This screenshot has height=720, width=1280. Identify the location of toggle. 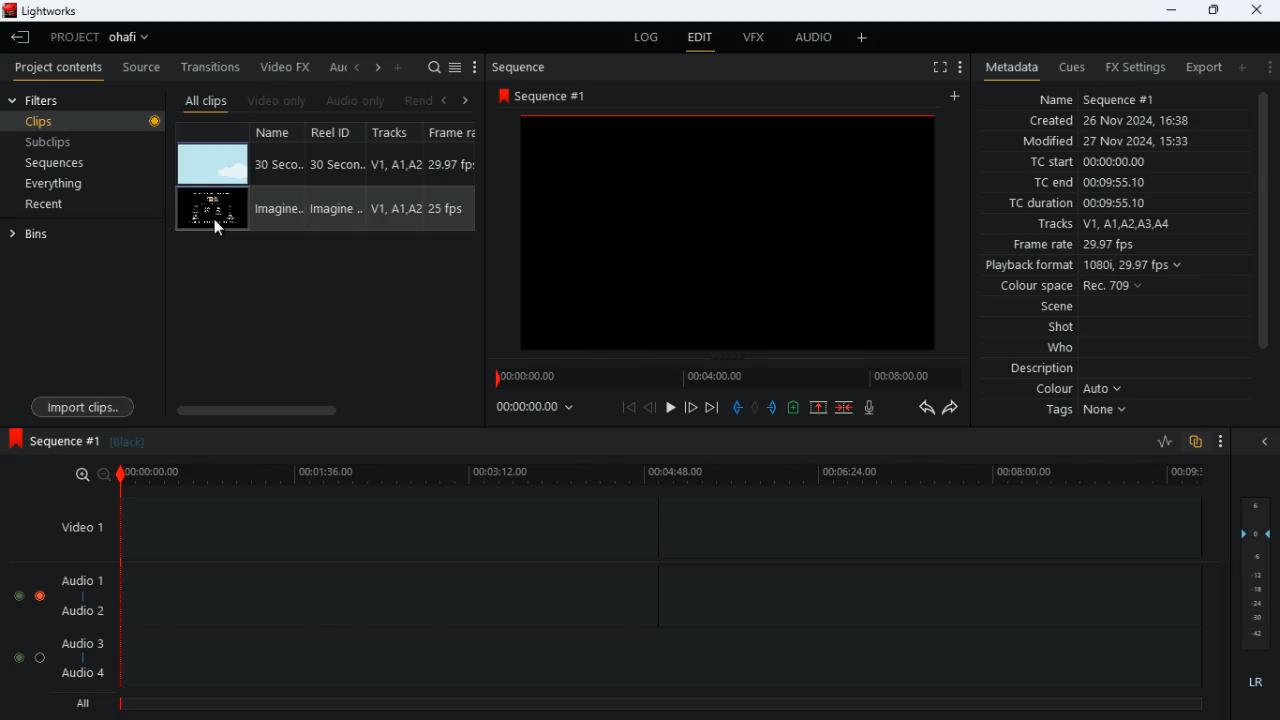
(18, 597).